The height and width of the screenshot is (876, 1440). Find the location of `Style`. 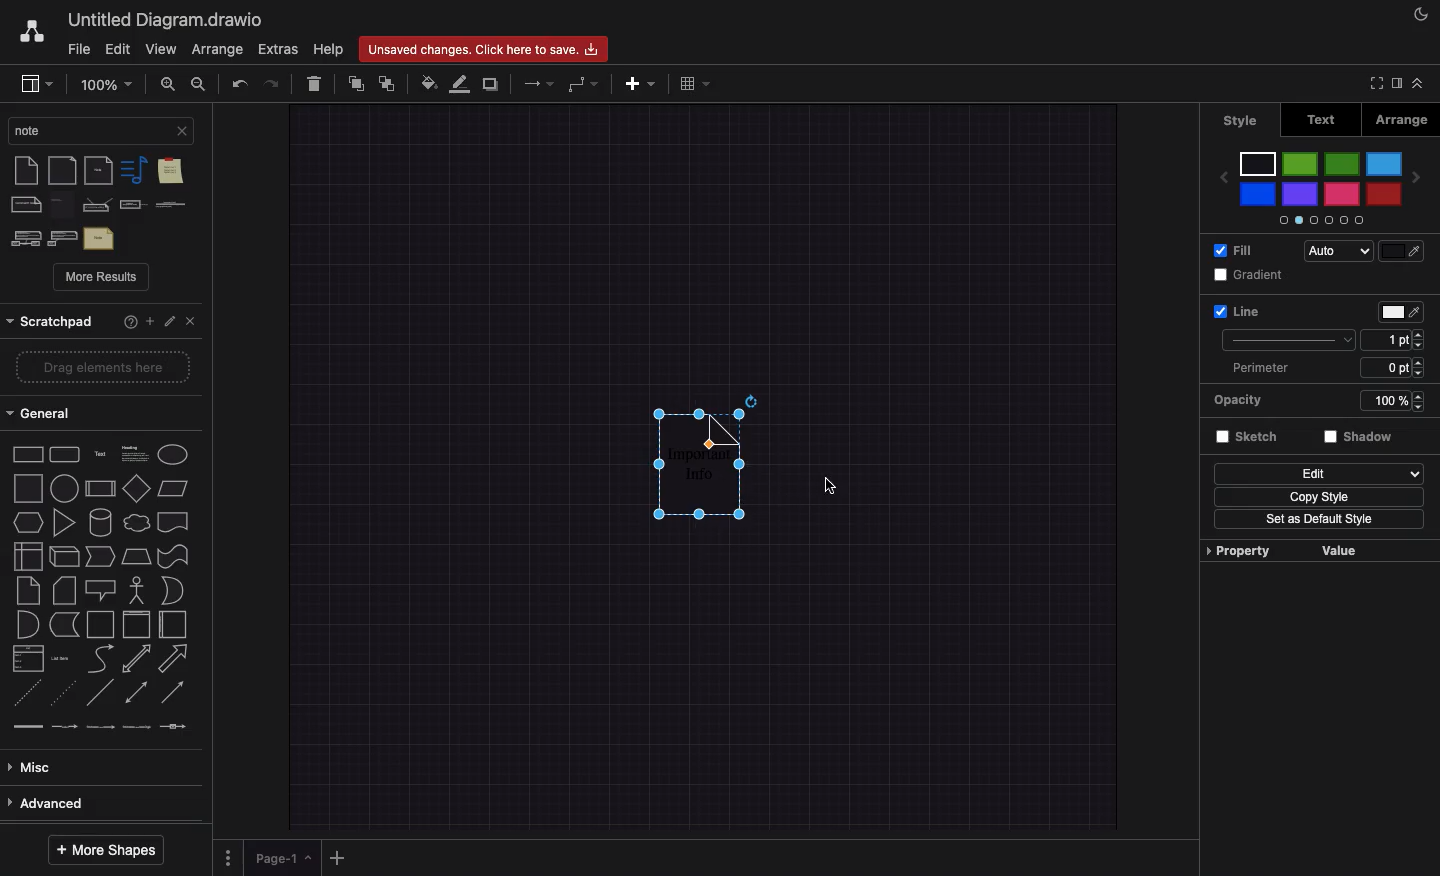

Style is located at coordinates (1290, 338).